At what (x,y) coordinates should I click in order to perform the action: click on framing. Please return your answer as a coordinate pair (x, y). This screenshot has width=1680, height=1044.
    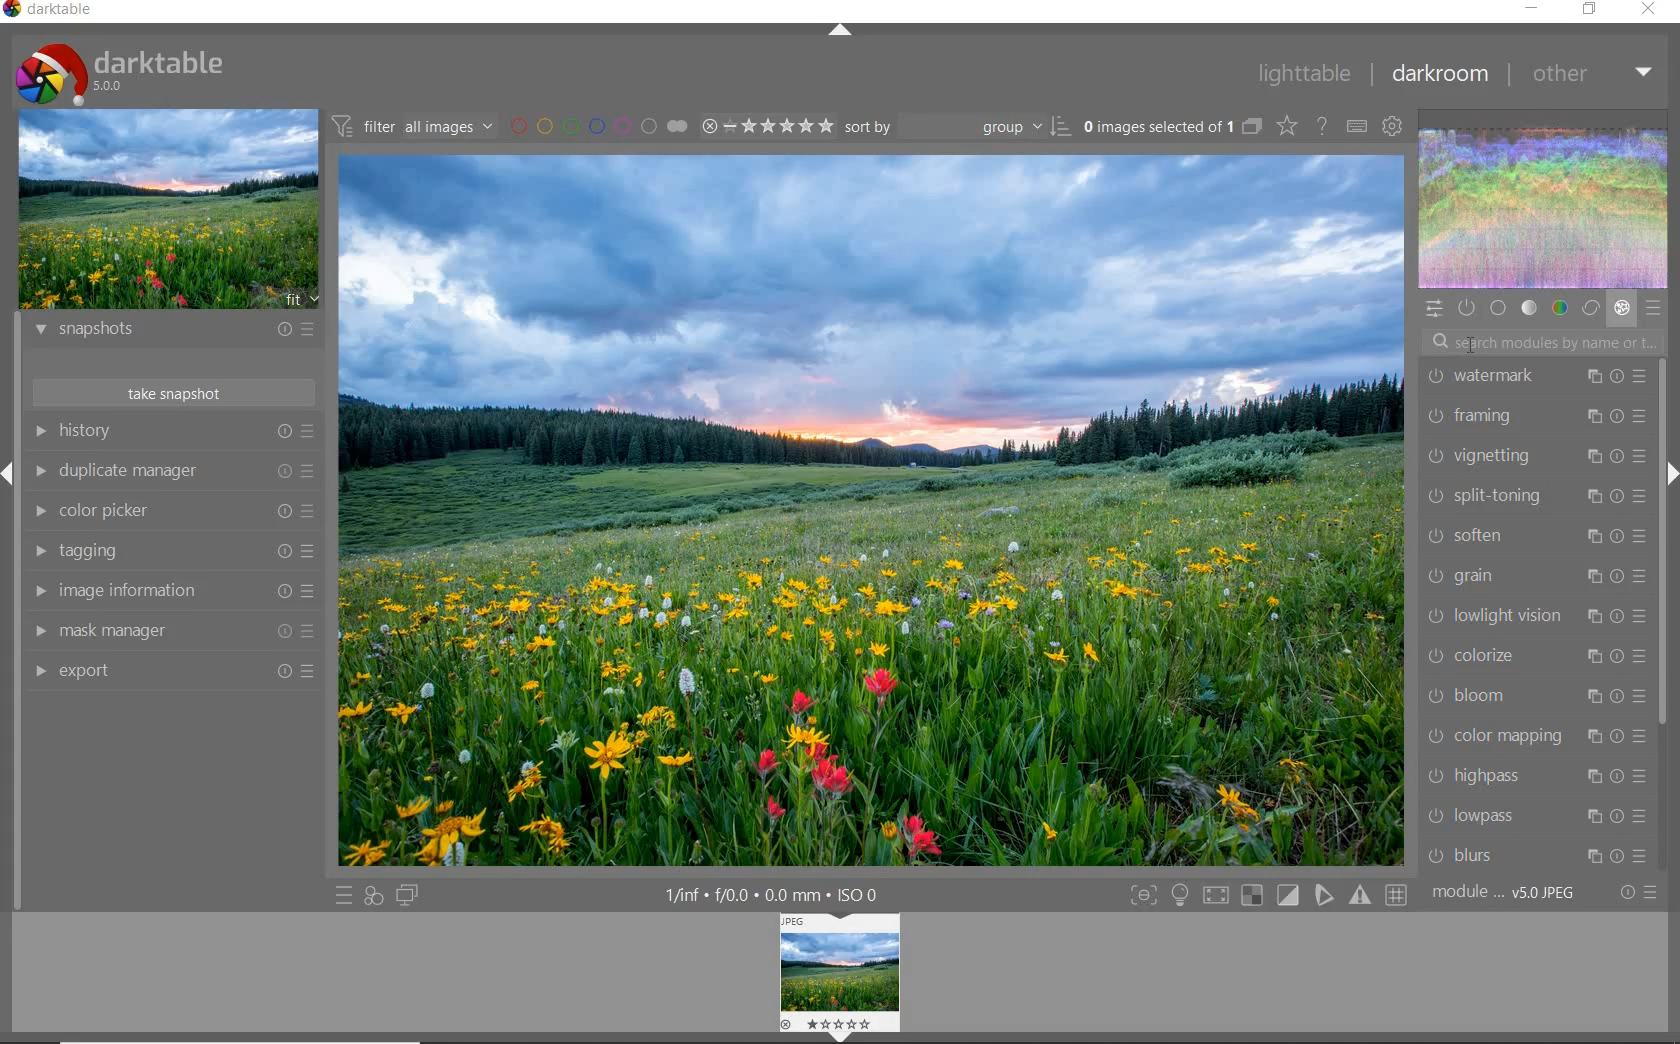
    Looking at the image, I should click on (1533, 416).